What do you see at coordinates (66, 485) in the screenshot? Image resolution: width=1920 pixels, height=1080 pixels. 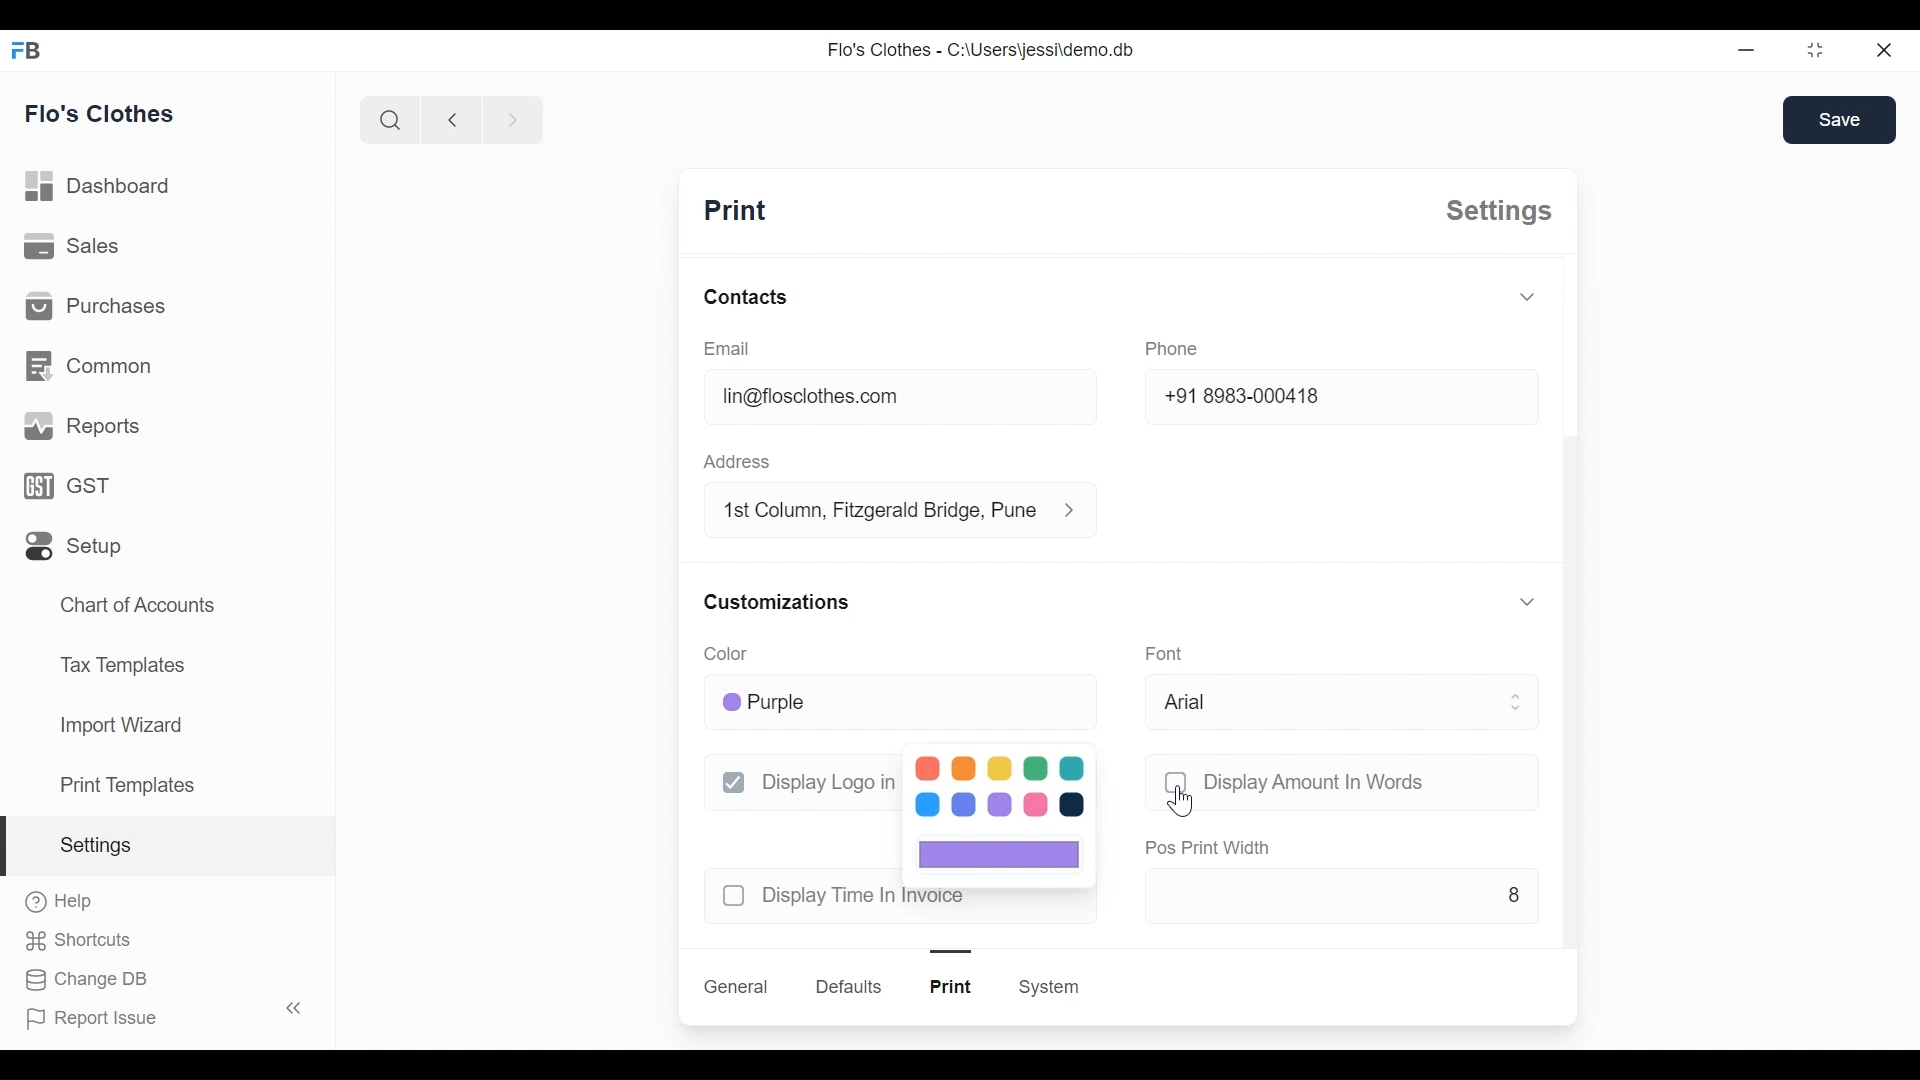 I see `GST` at bounding box center [66, 485].